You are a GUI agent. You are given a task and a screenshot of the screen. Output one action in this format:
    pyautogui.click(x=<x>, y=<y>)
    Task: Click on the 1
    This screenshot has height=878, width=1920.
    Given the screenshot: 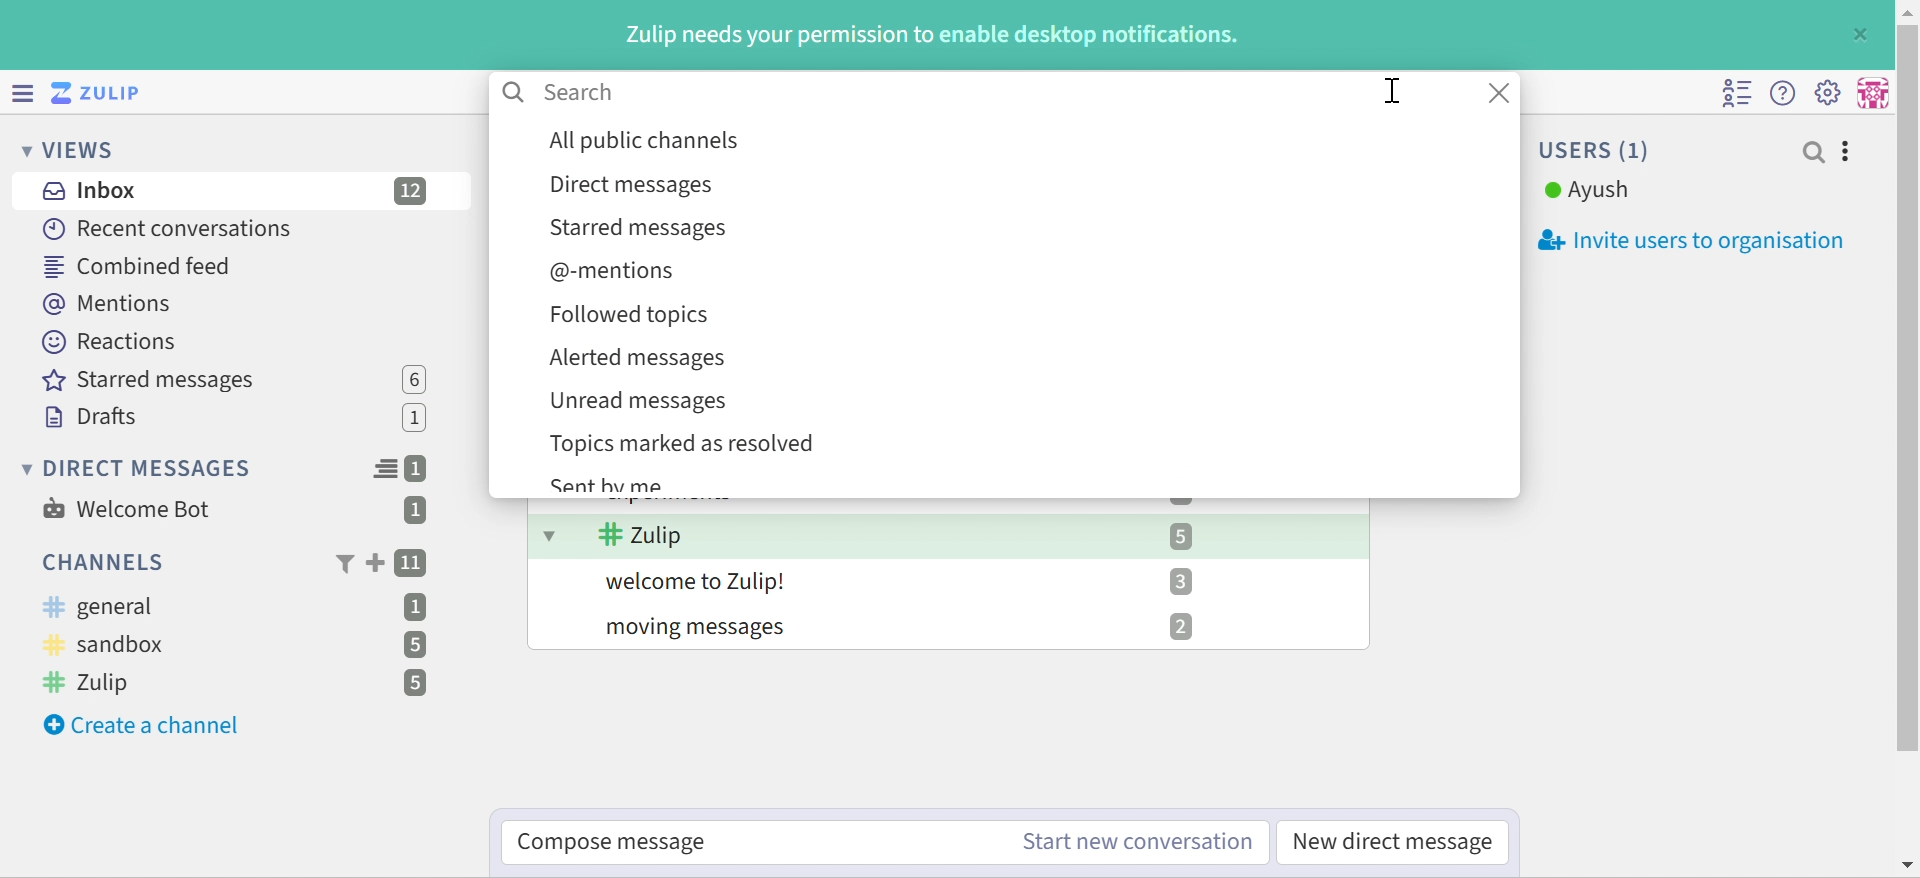 What is the action you would take?
    pyautogui.click(x=417, y=606)
    